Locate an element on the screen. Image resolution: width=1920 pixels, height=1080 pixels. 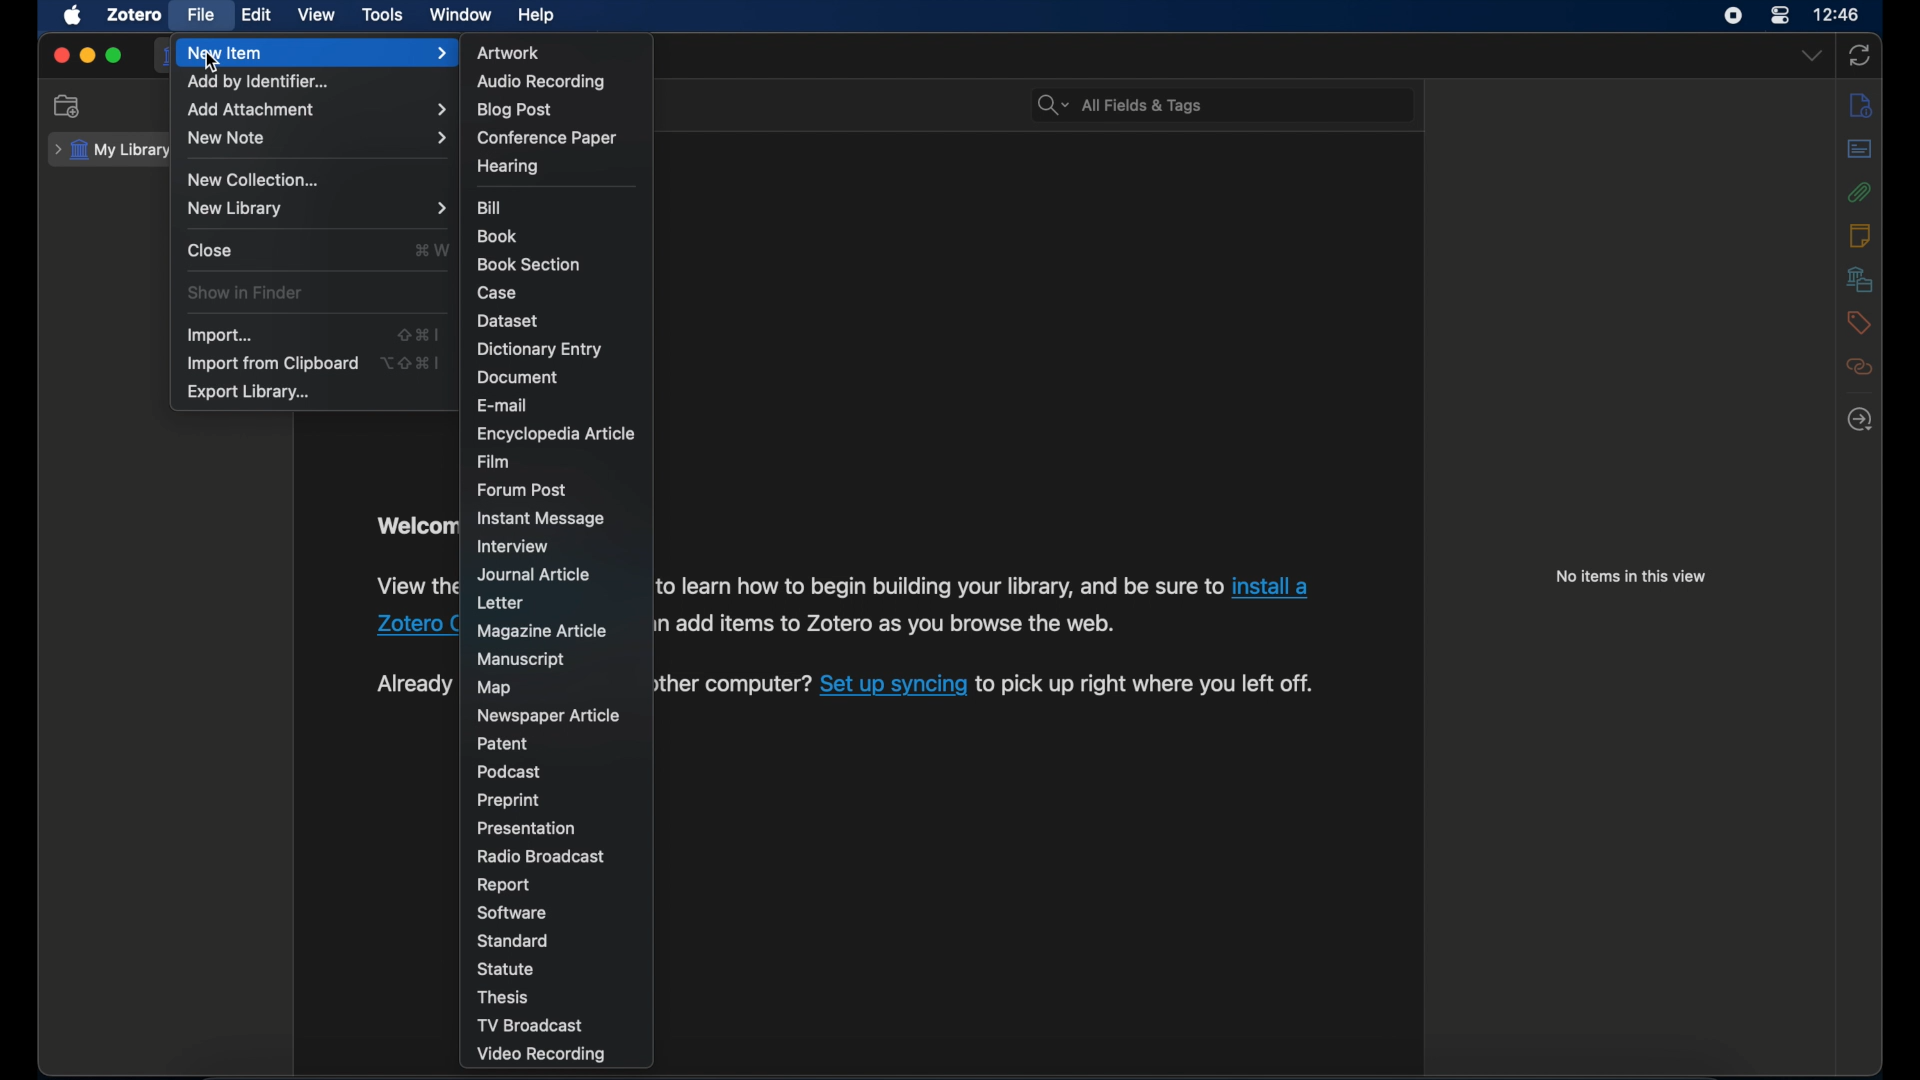
book section is located at coordinates (529, 266).